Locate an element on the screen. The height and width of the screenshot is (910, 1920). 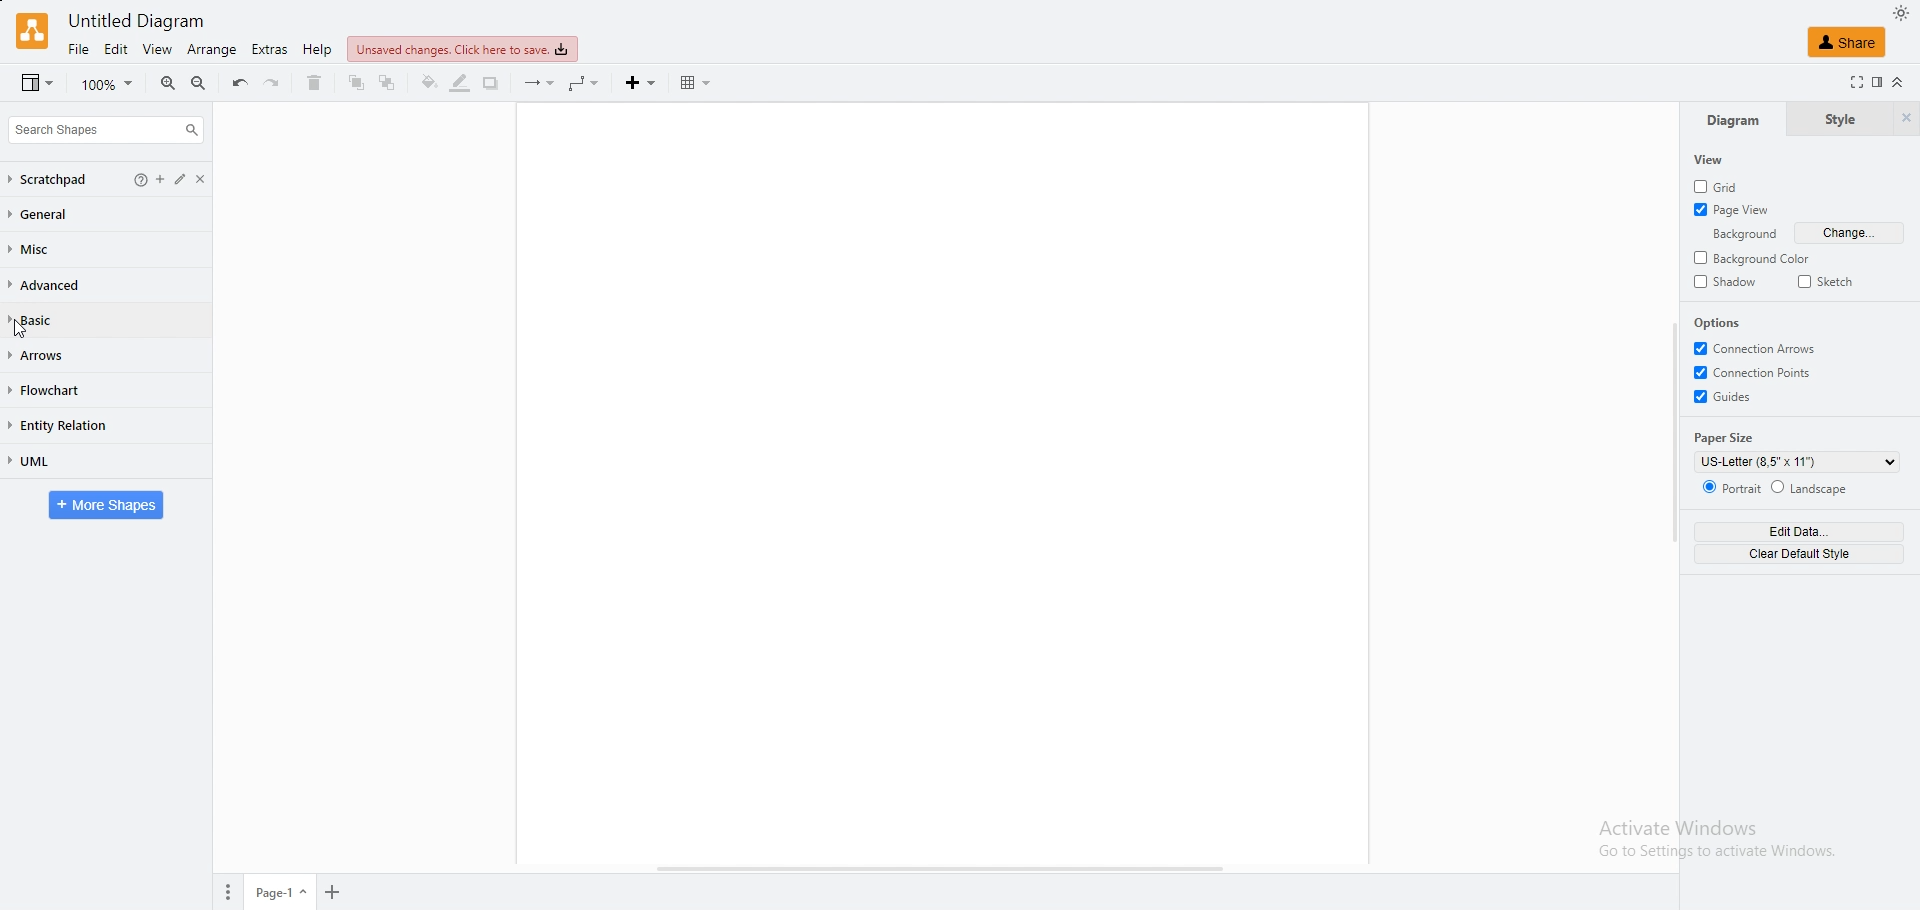
misc is located at coordinates (39, 250).